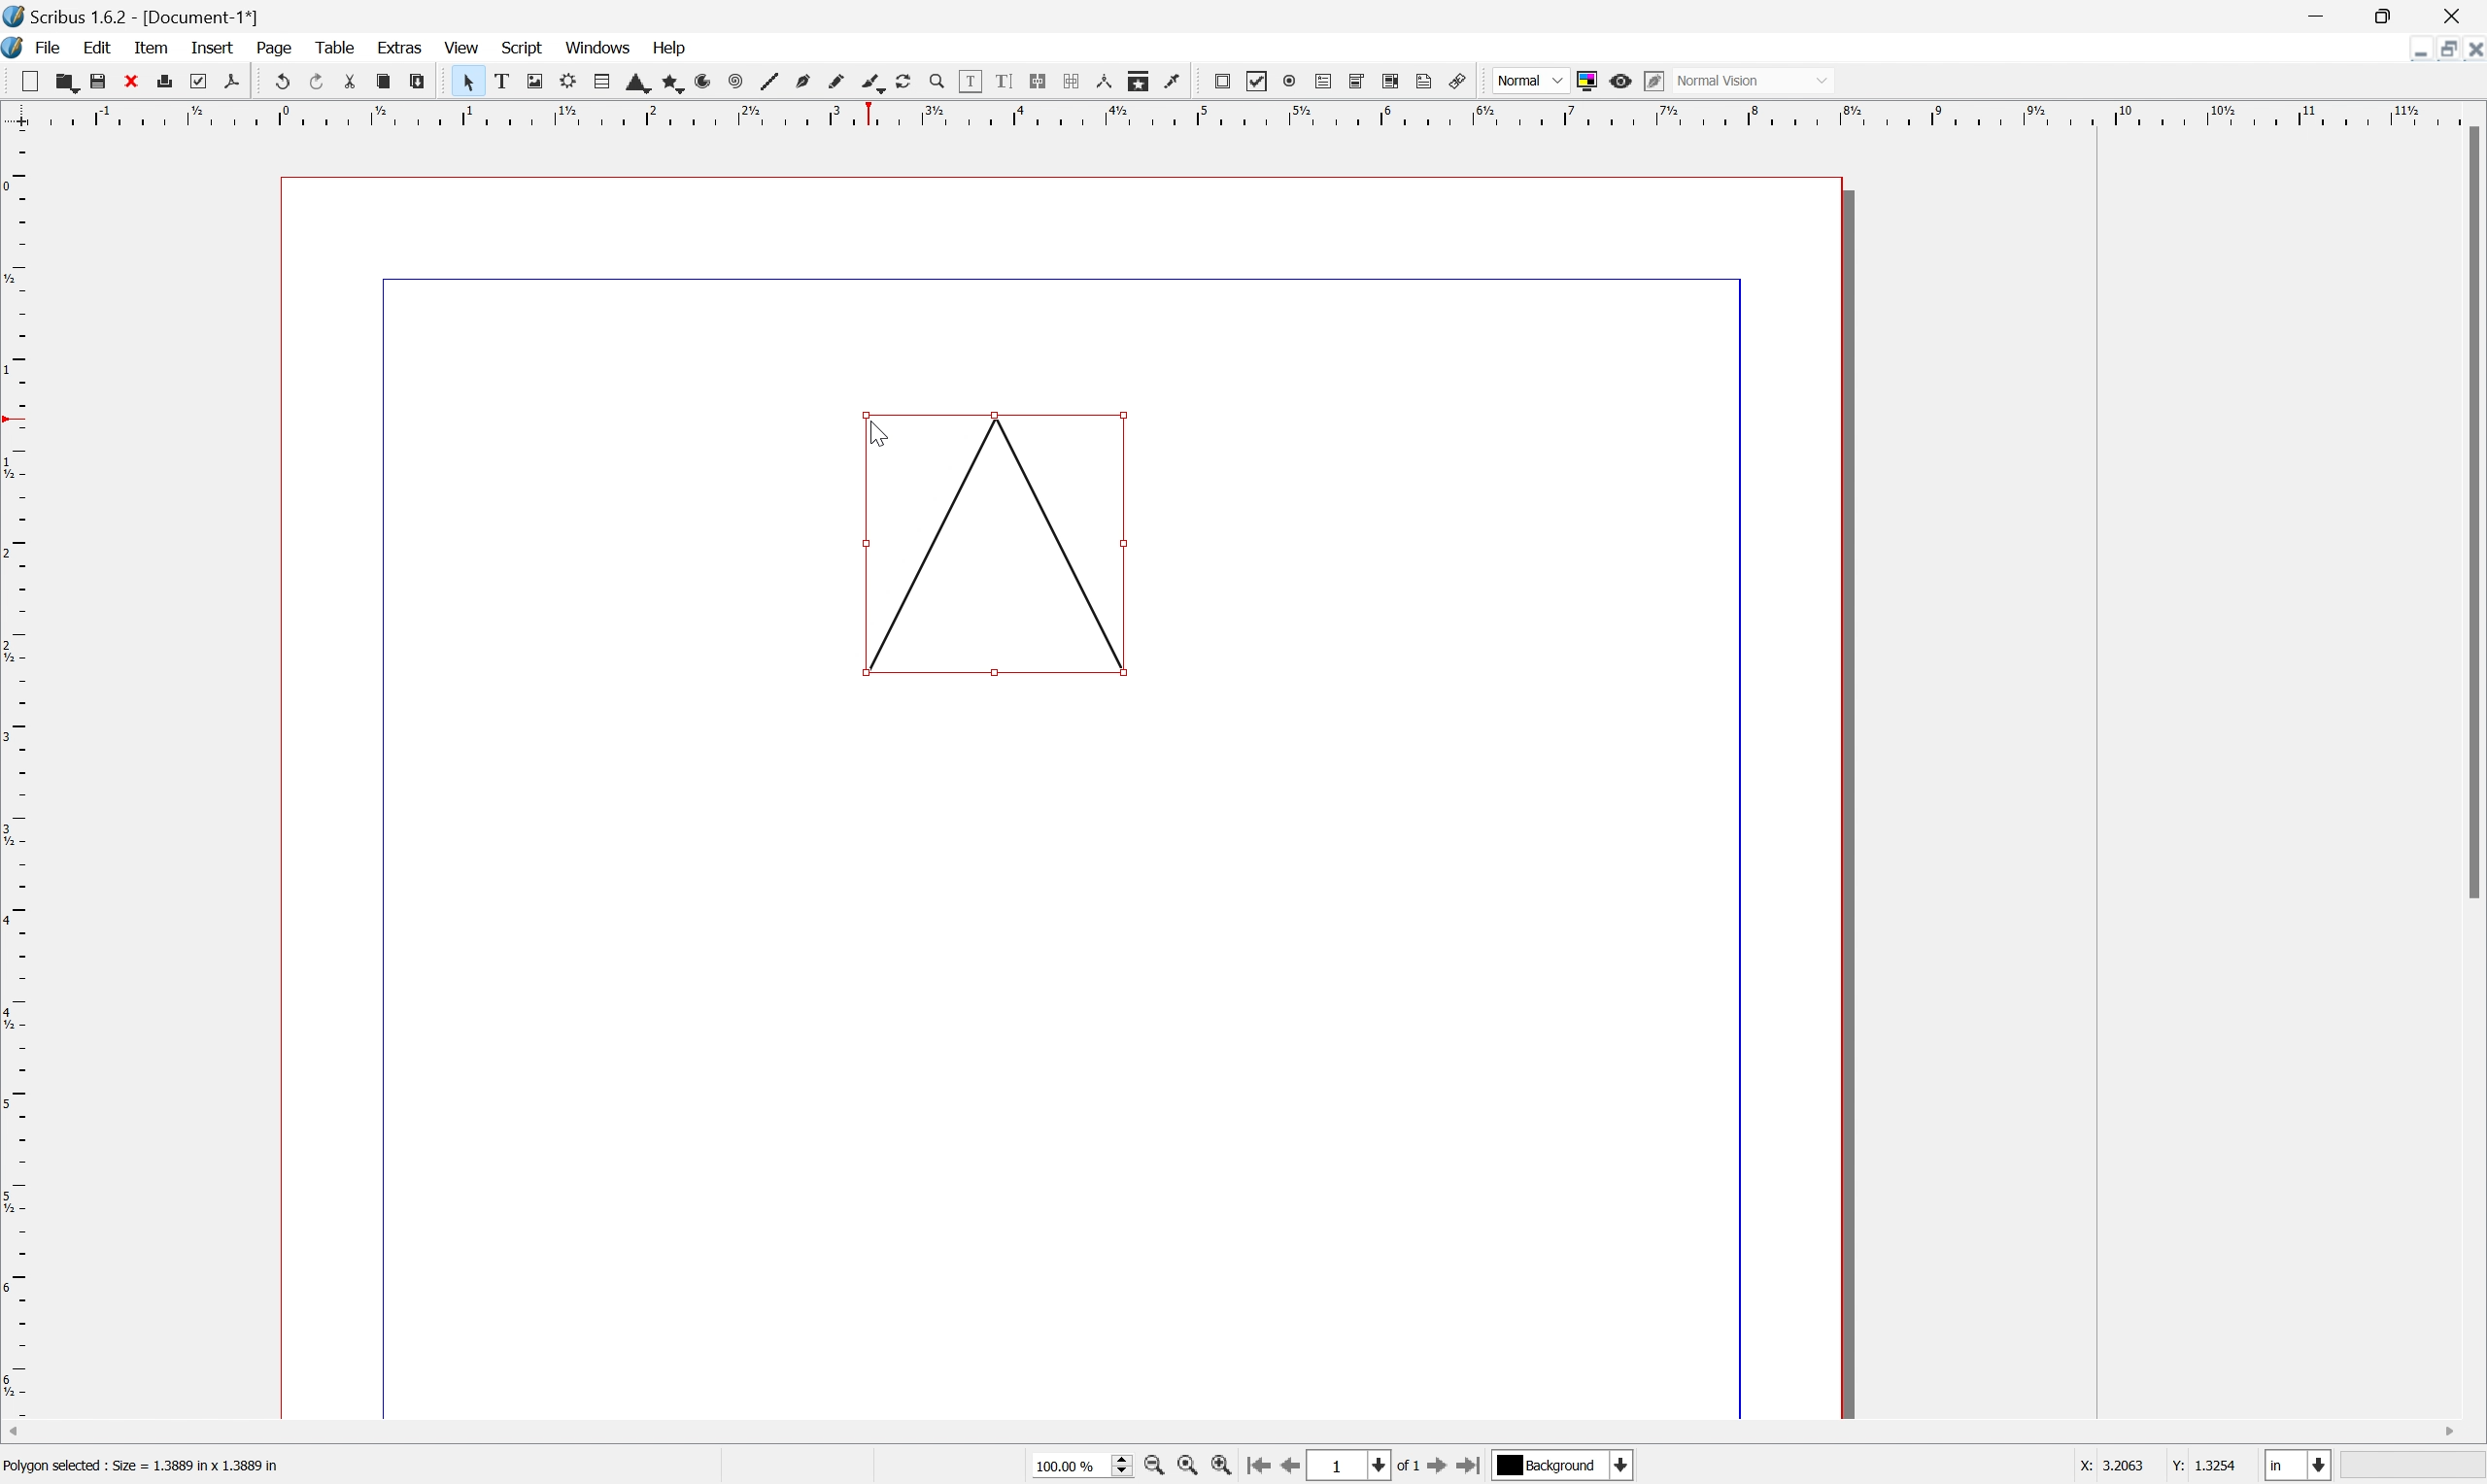 This screenshot has height=1484, width=2487. What do you see at coordinates (148, 48) in the screenshot?
I see `Item` at bounding box center [148, 48].